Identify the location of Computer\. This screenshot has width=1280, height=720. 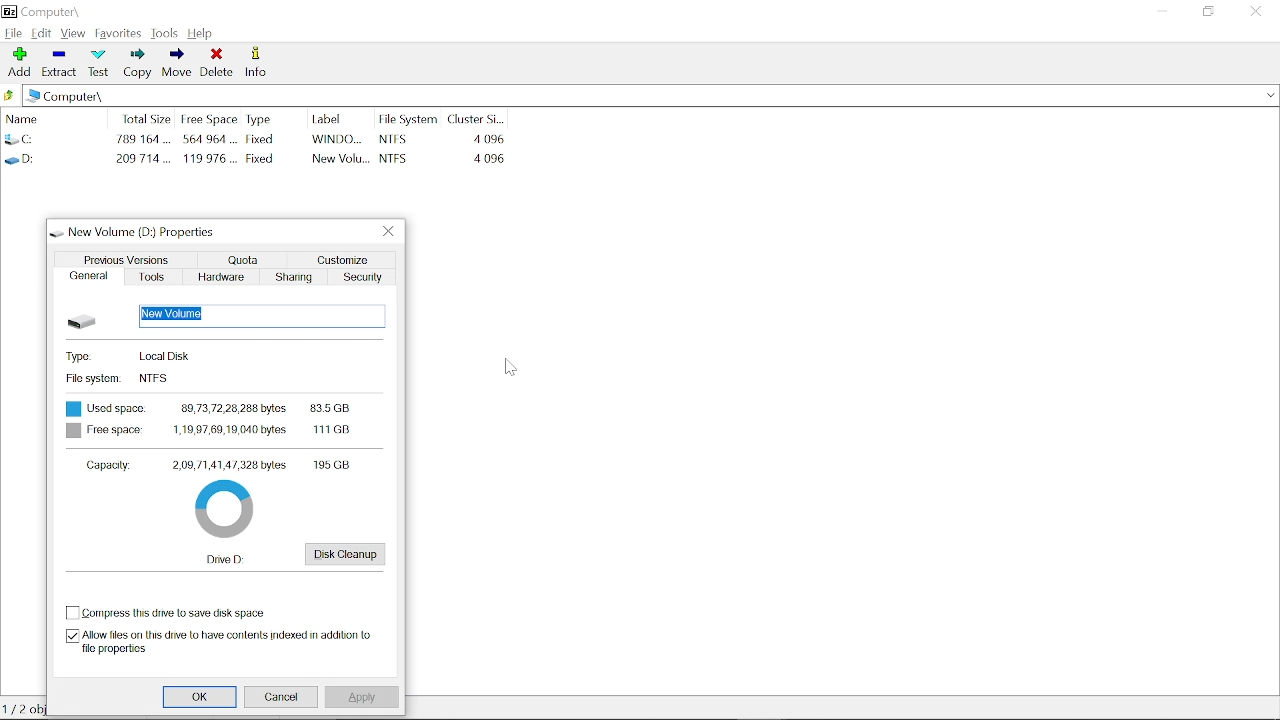
(70, 97).